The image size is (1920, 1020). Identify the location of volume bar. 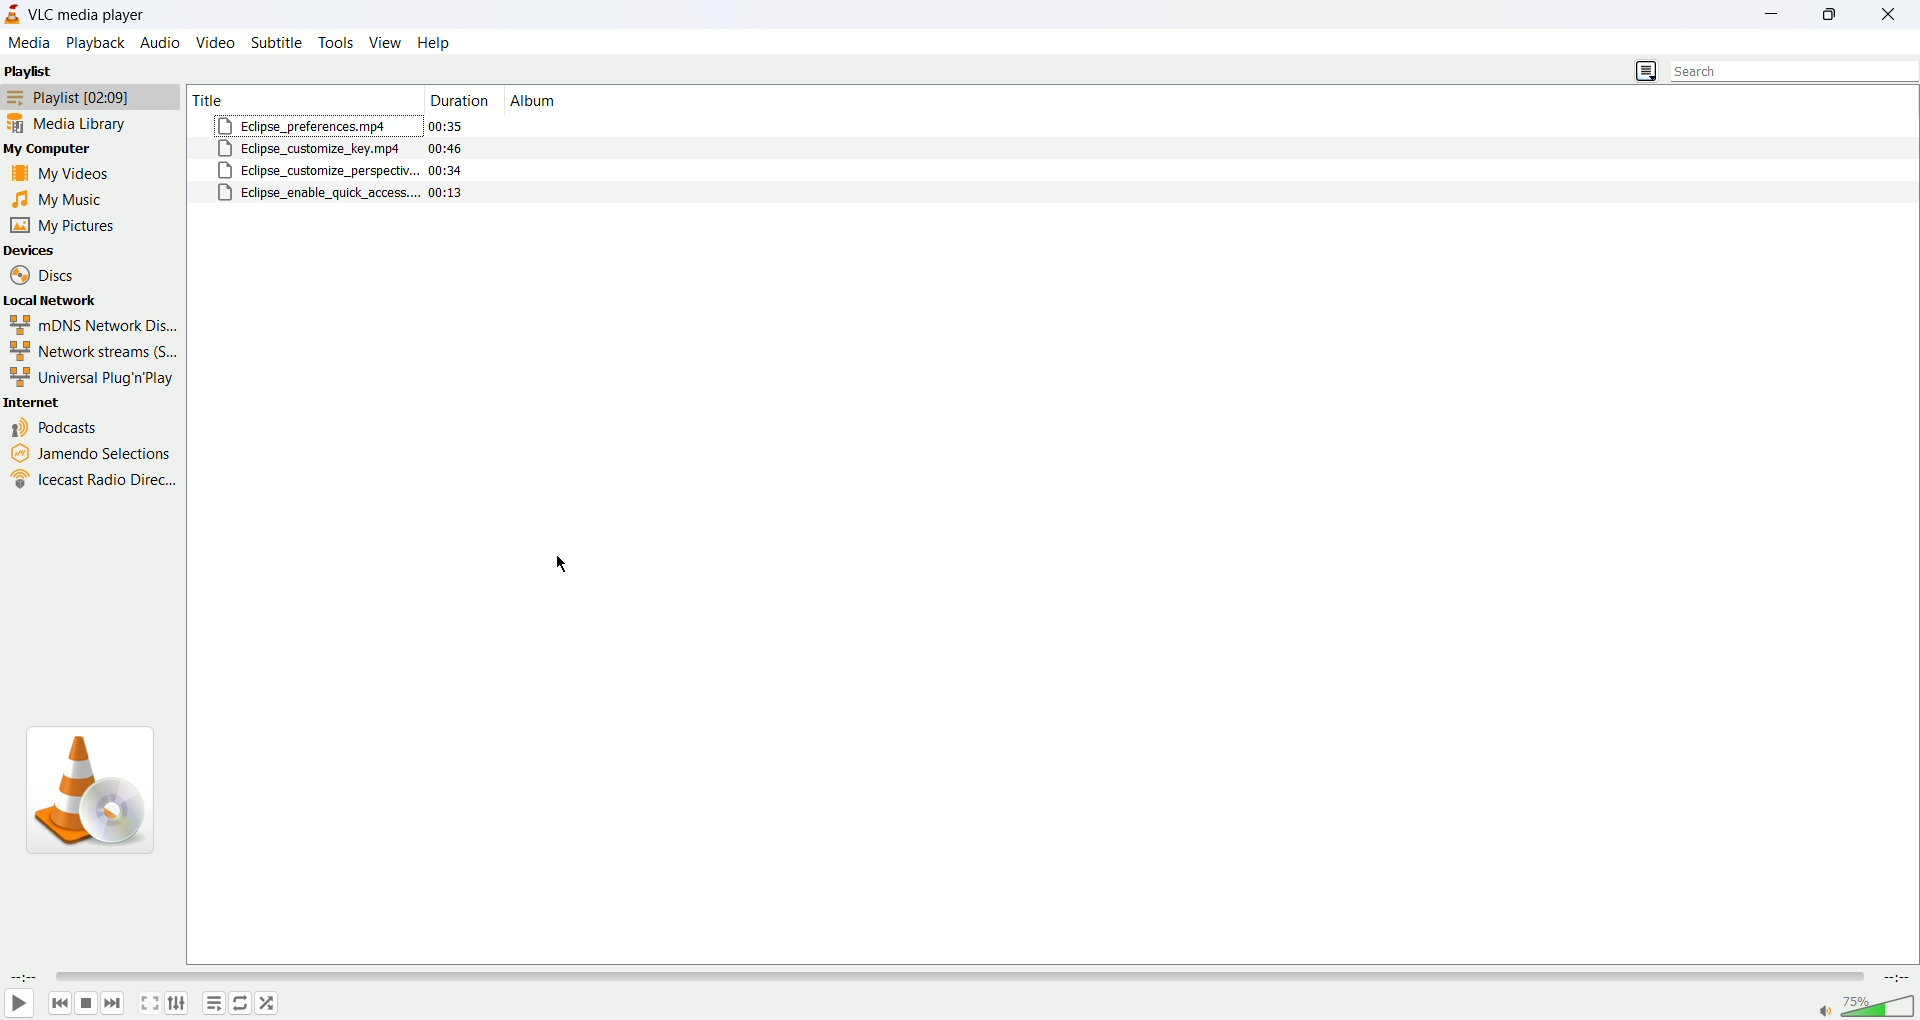
(1880, 1007).